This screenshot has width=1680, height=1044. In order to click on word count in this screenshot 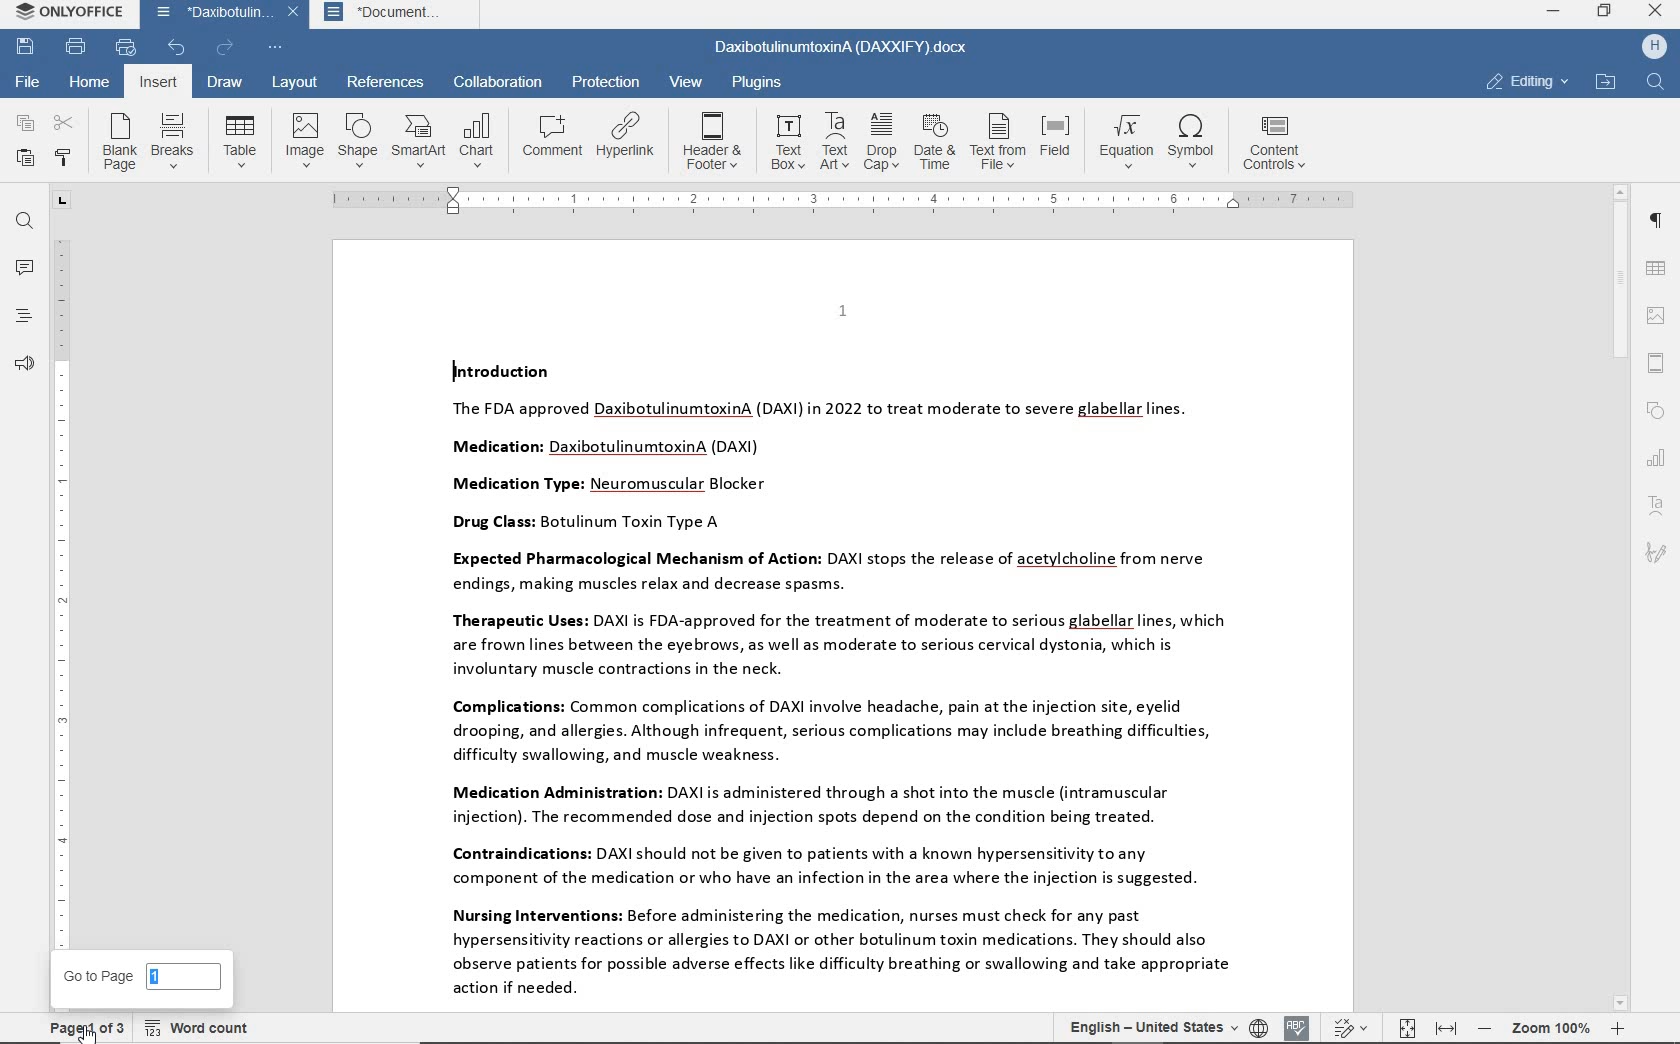, I will do `click(198, 1027)`.